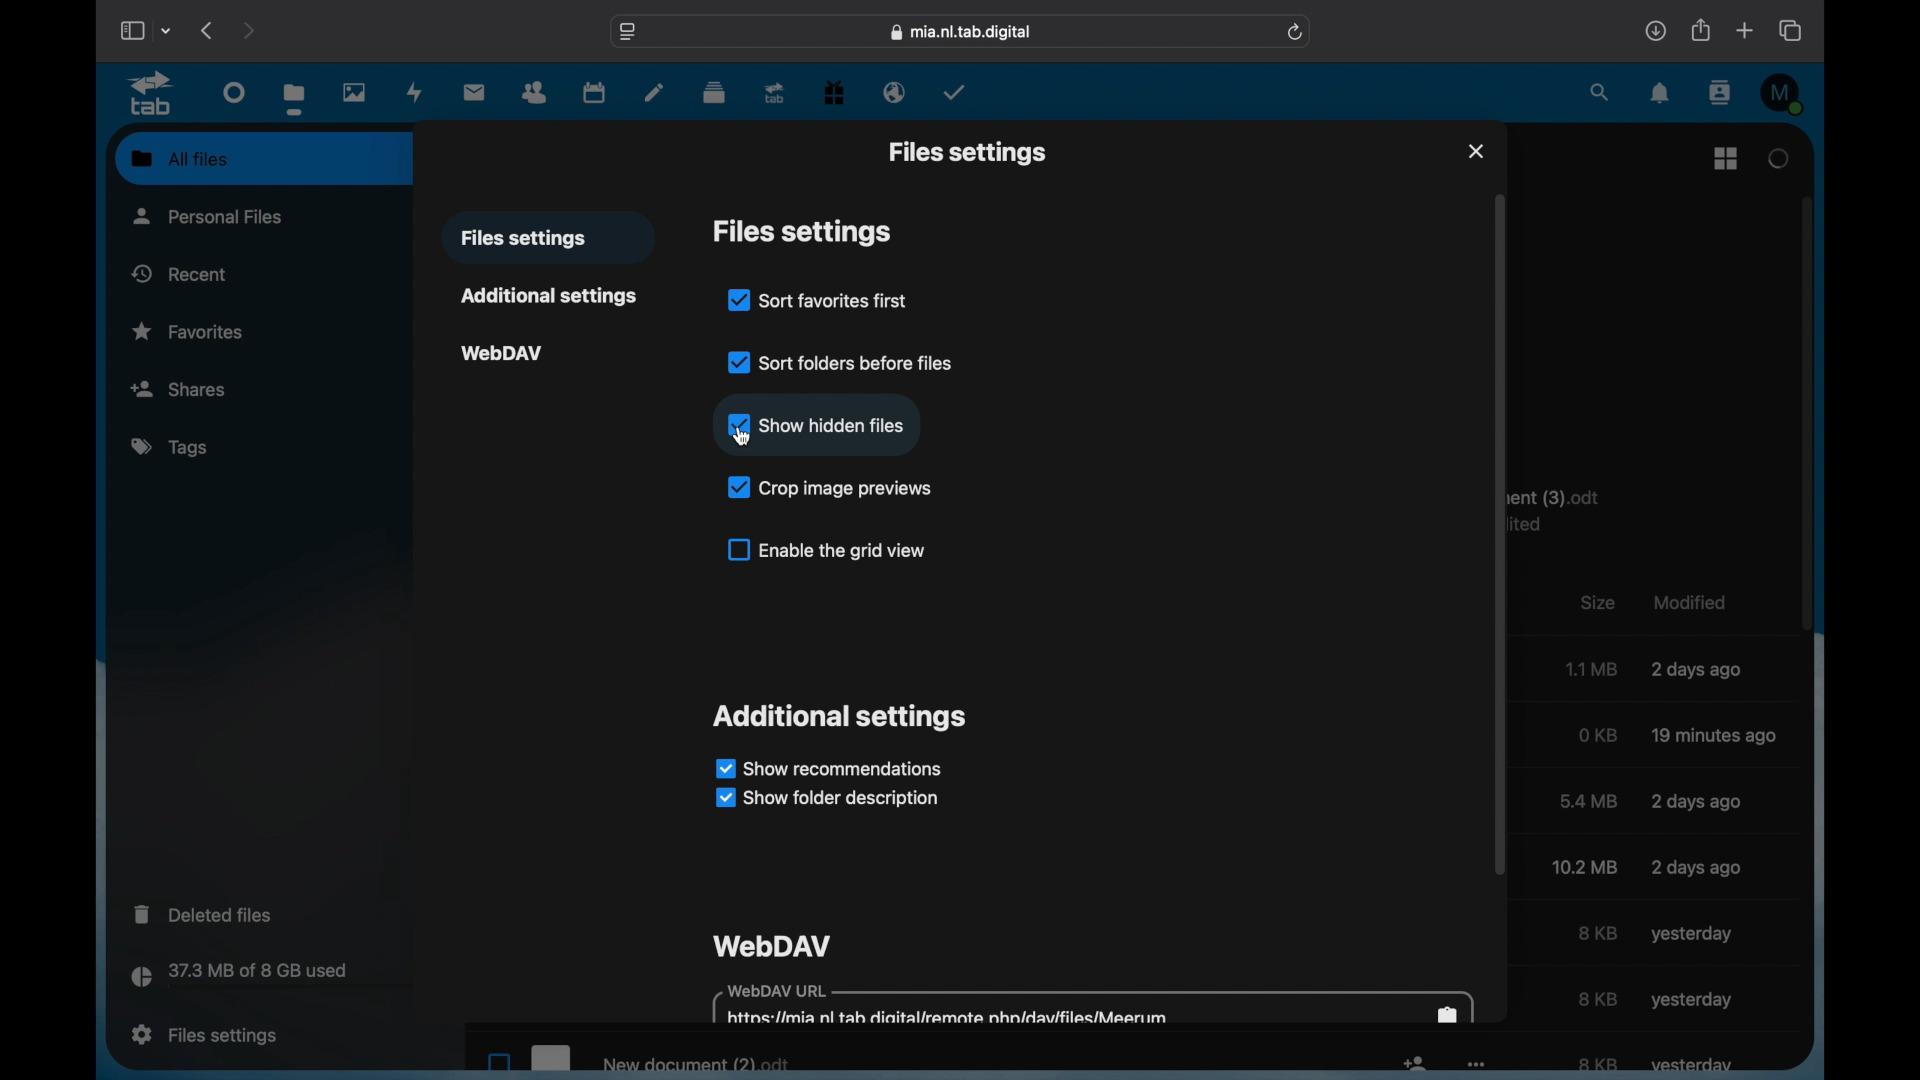 The image size is (1920, 1080). I want to click on modified, so click(1715, 737).